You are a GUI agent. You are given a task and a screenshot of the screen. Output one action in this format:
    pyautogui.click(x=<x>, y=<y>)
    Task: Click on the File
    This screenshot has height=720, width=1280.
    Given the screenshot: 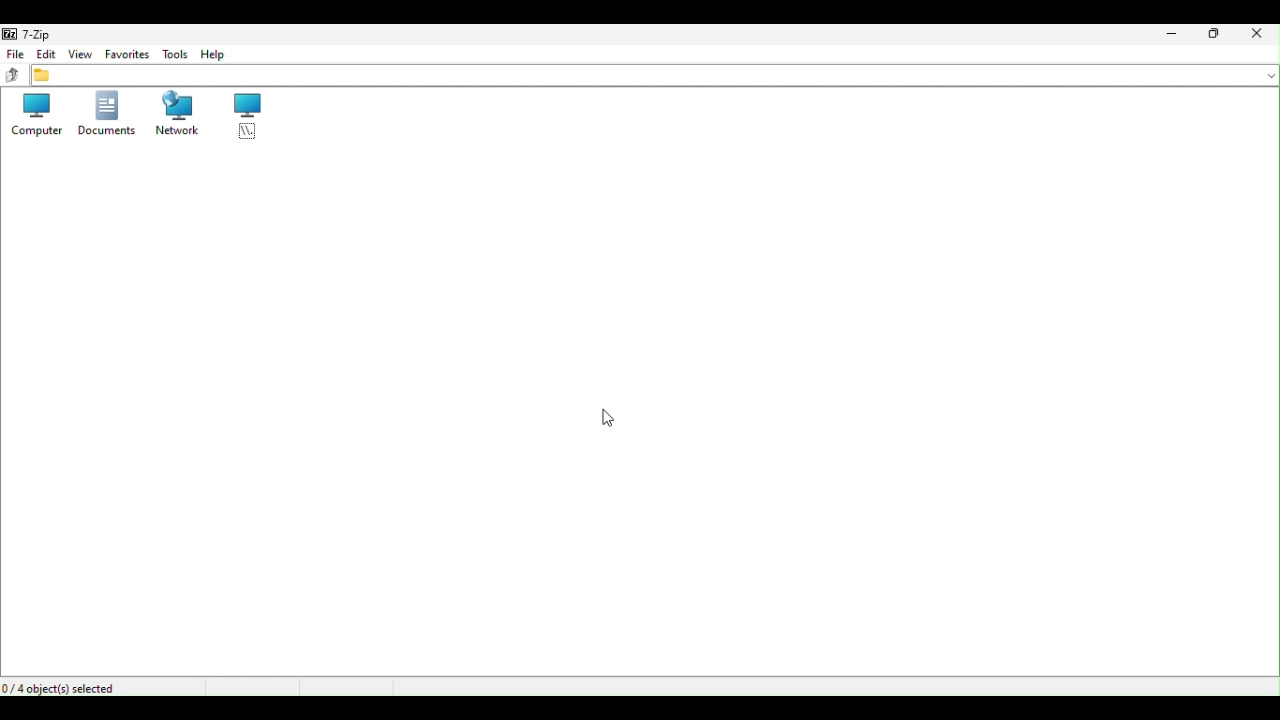 What is the action you would take?
    pyautogui.click(x=14, y=54)
    